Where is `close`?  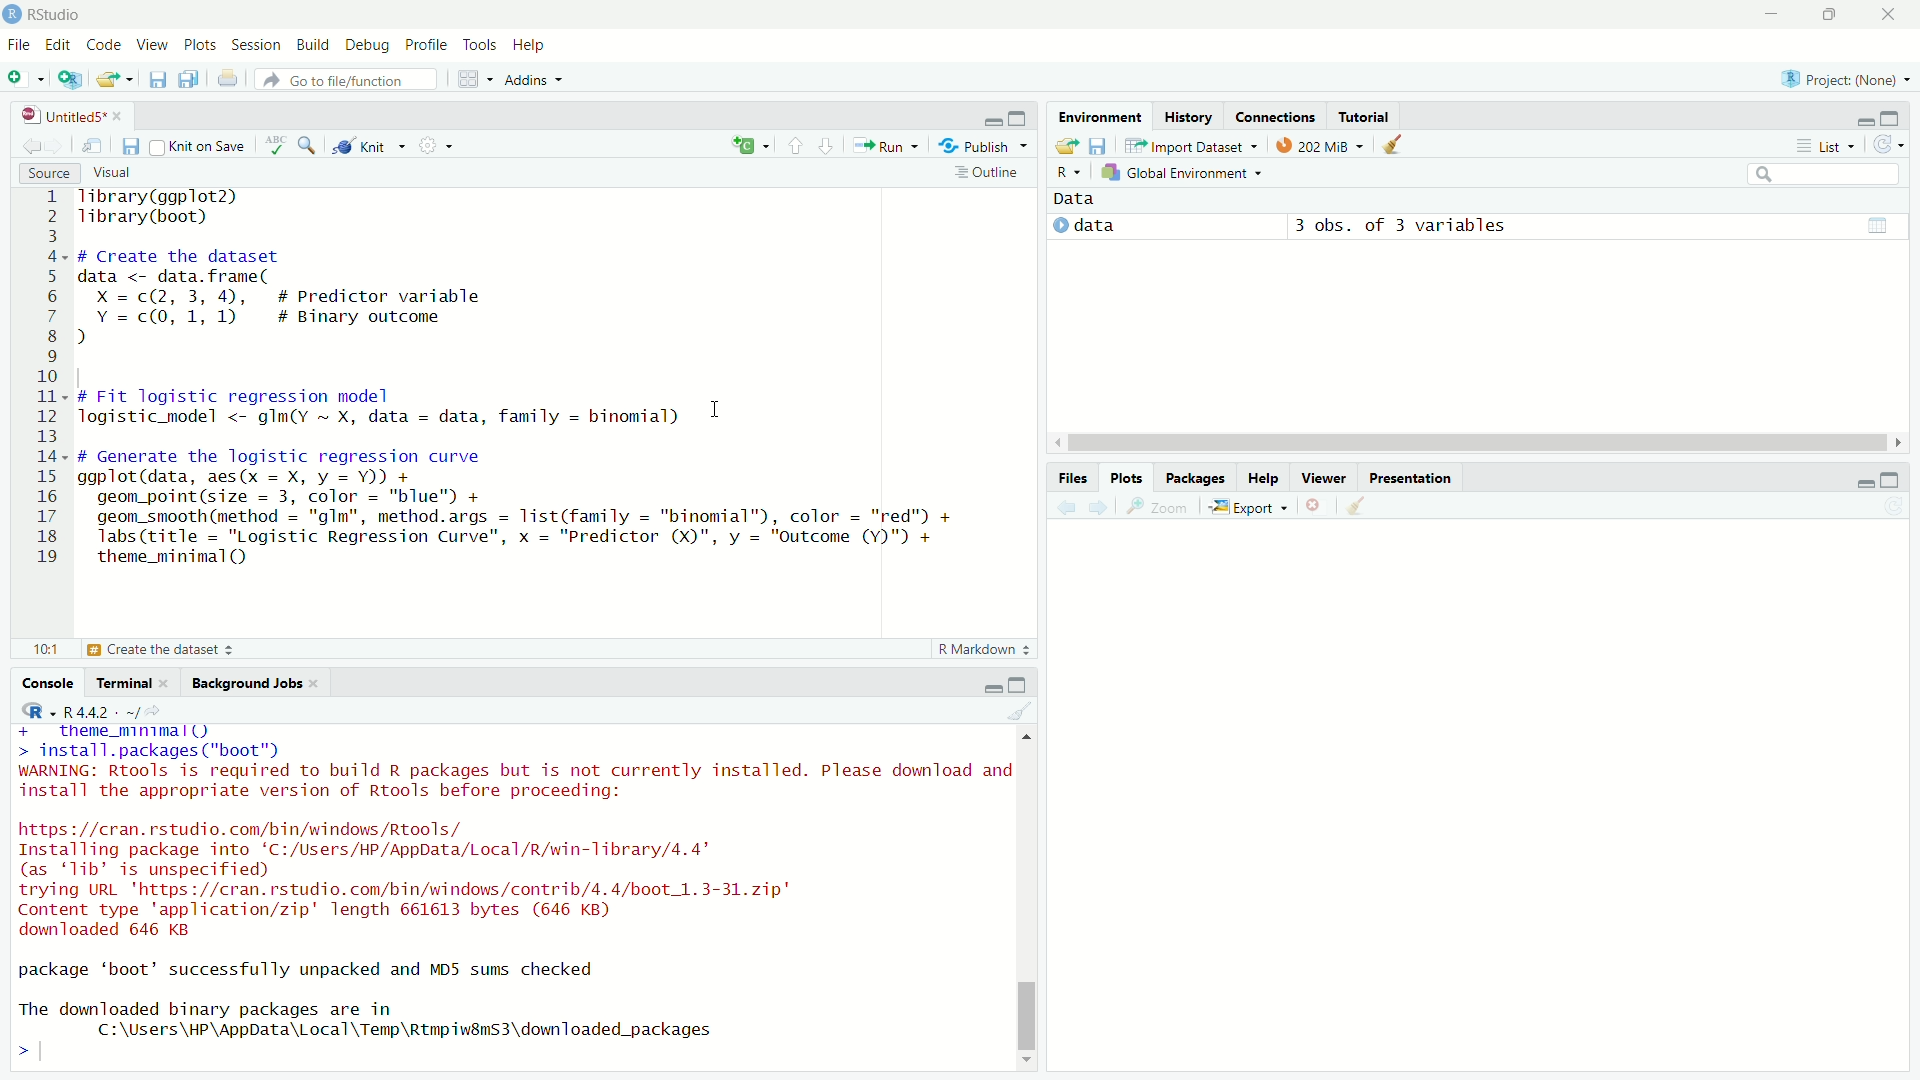 close is located at coordinates (1887, 15).